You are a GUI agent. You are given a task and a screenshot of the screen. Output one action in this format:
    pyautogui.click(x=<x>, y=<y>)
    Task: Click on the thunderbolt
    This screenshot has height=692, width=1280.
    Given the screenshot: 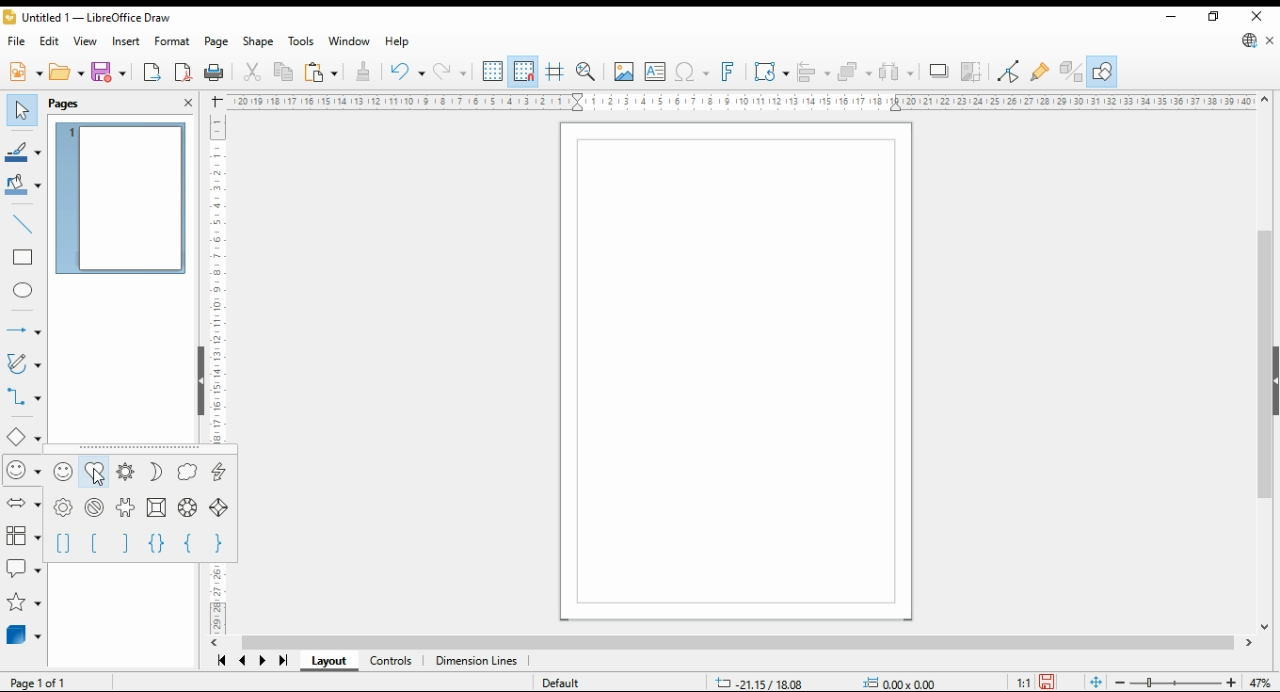 What is the action you would take?
    pyautogui.click(x=219, y=471)
    